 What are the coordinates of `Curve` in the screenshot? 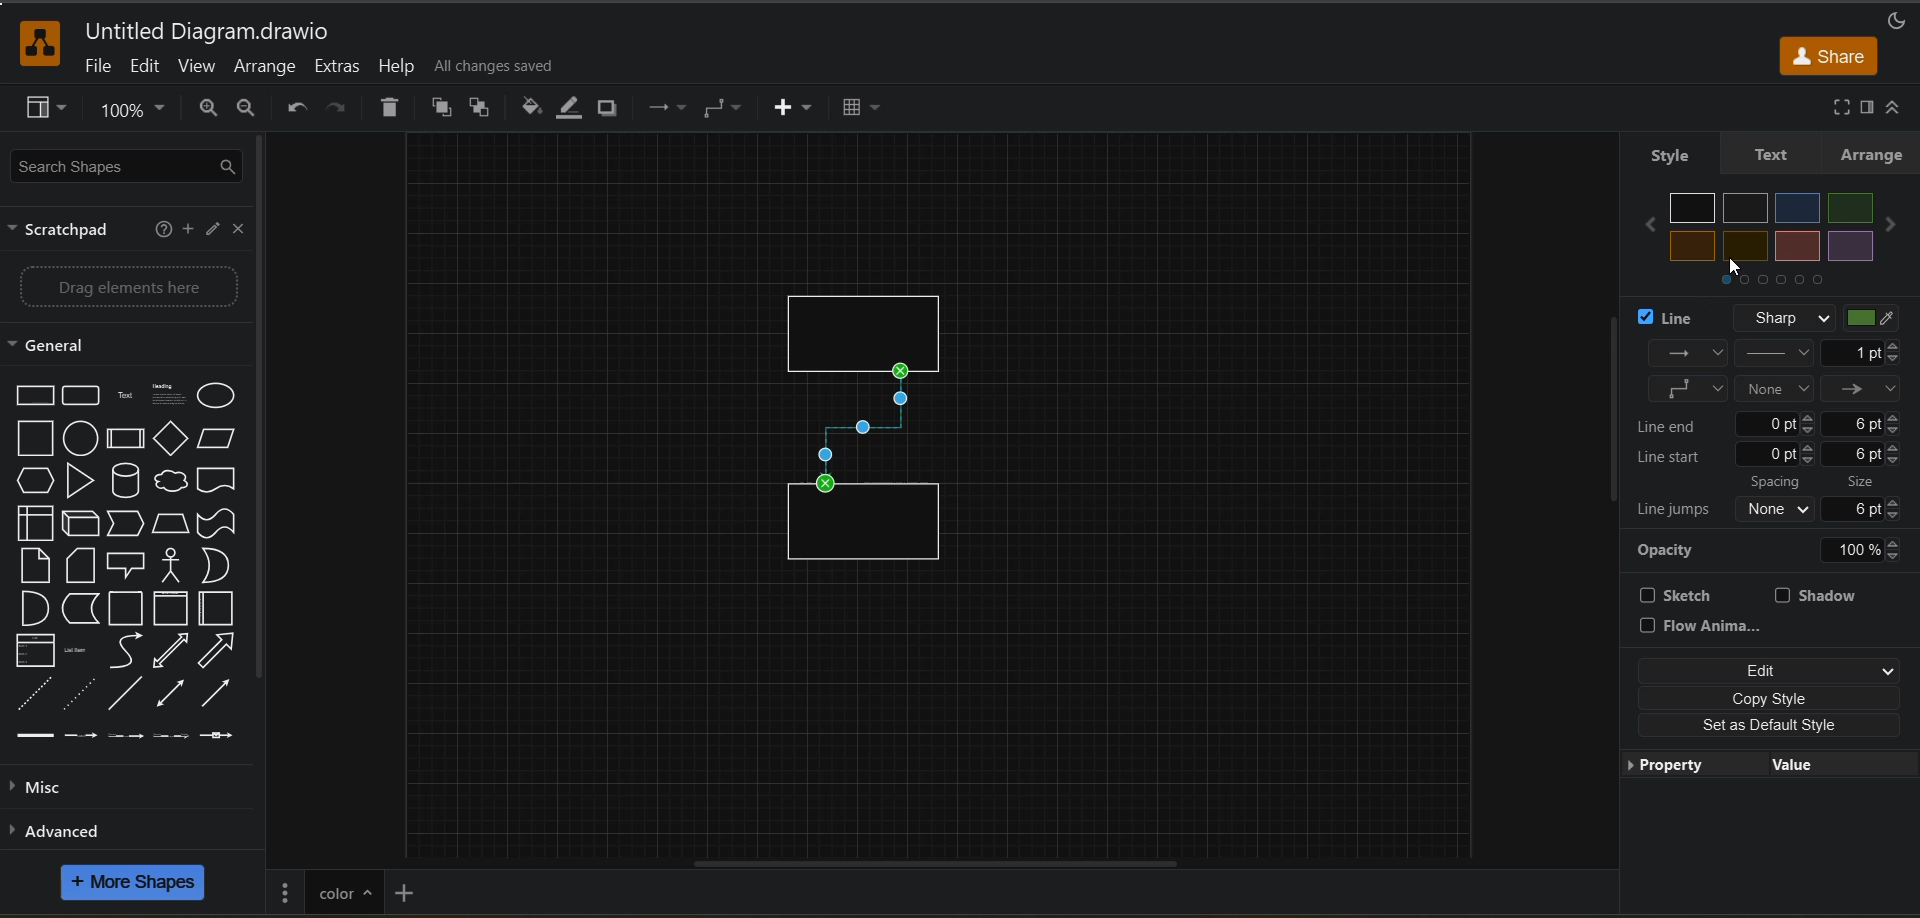 It's located at (129, 652).